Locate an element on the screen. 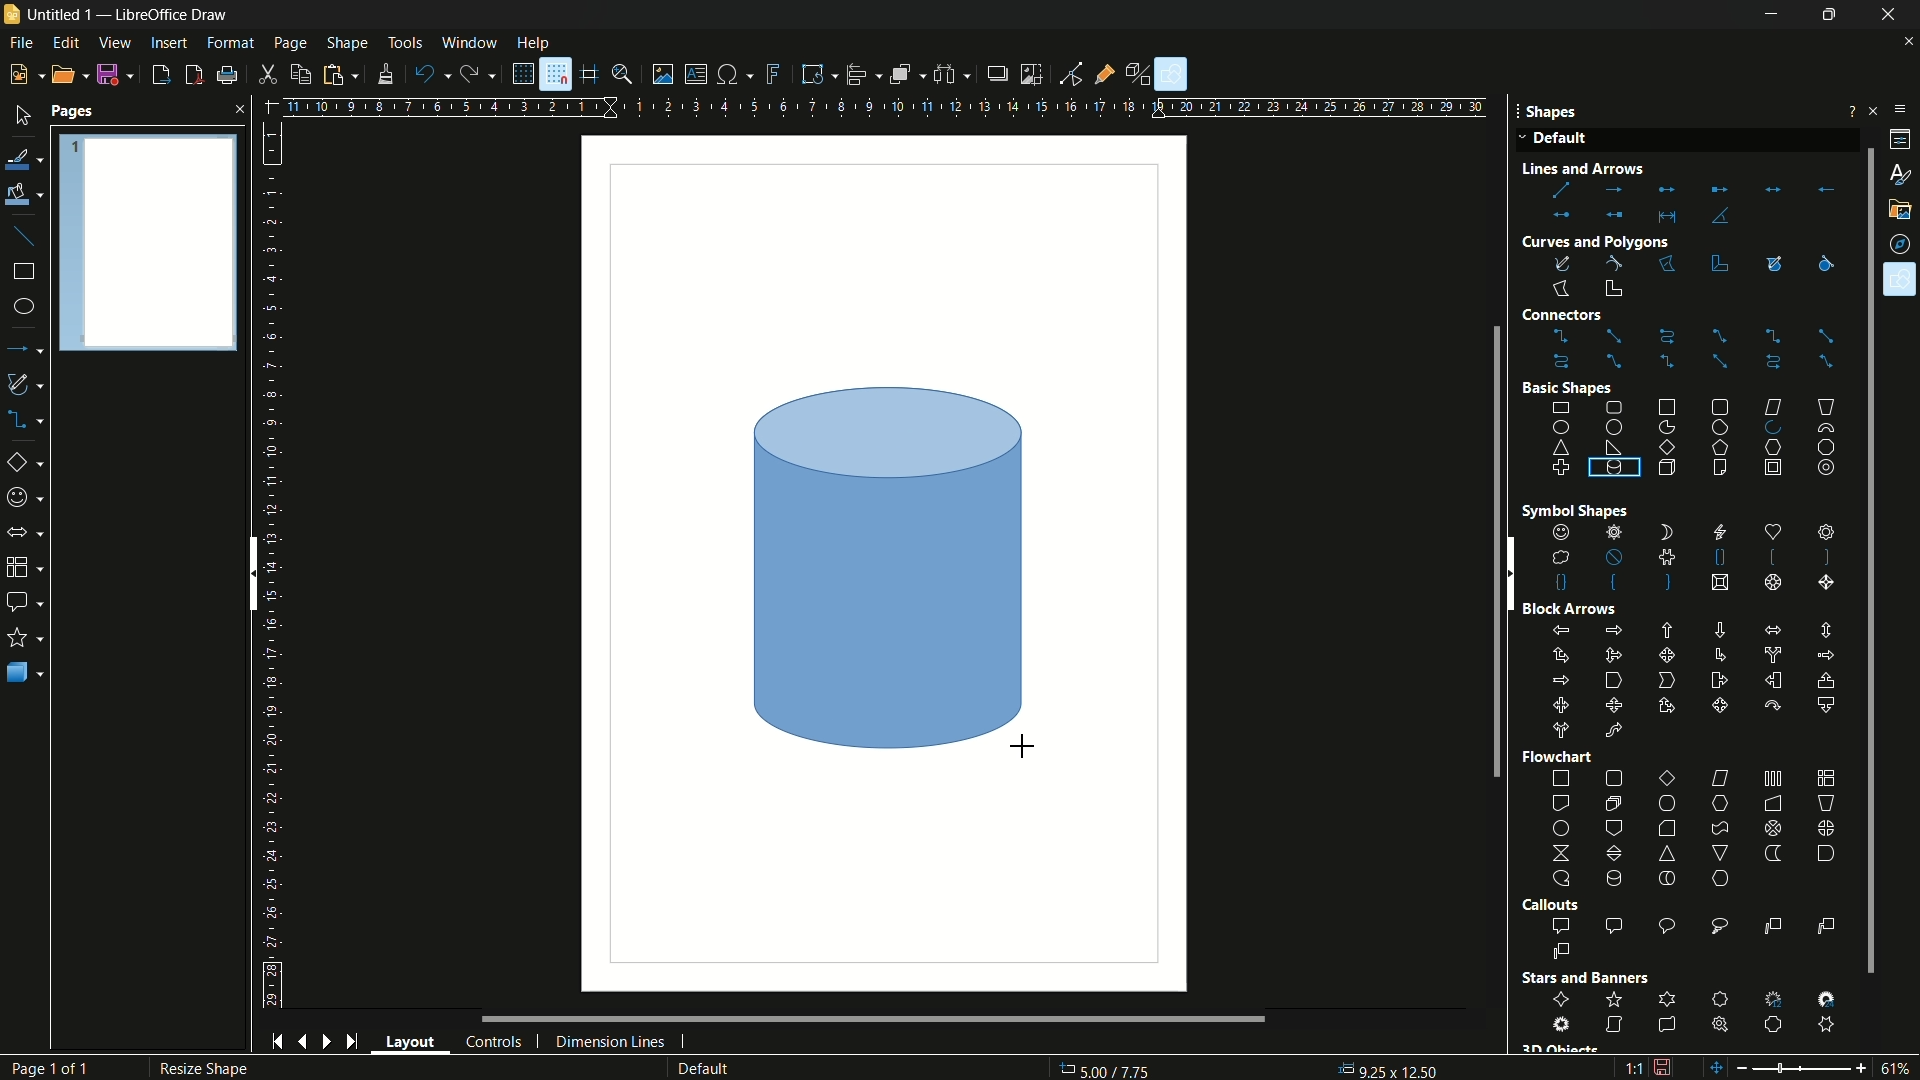 The width and height of the screenshot is (1920, 1080). insert image is located at coordinates (663, 74).